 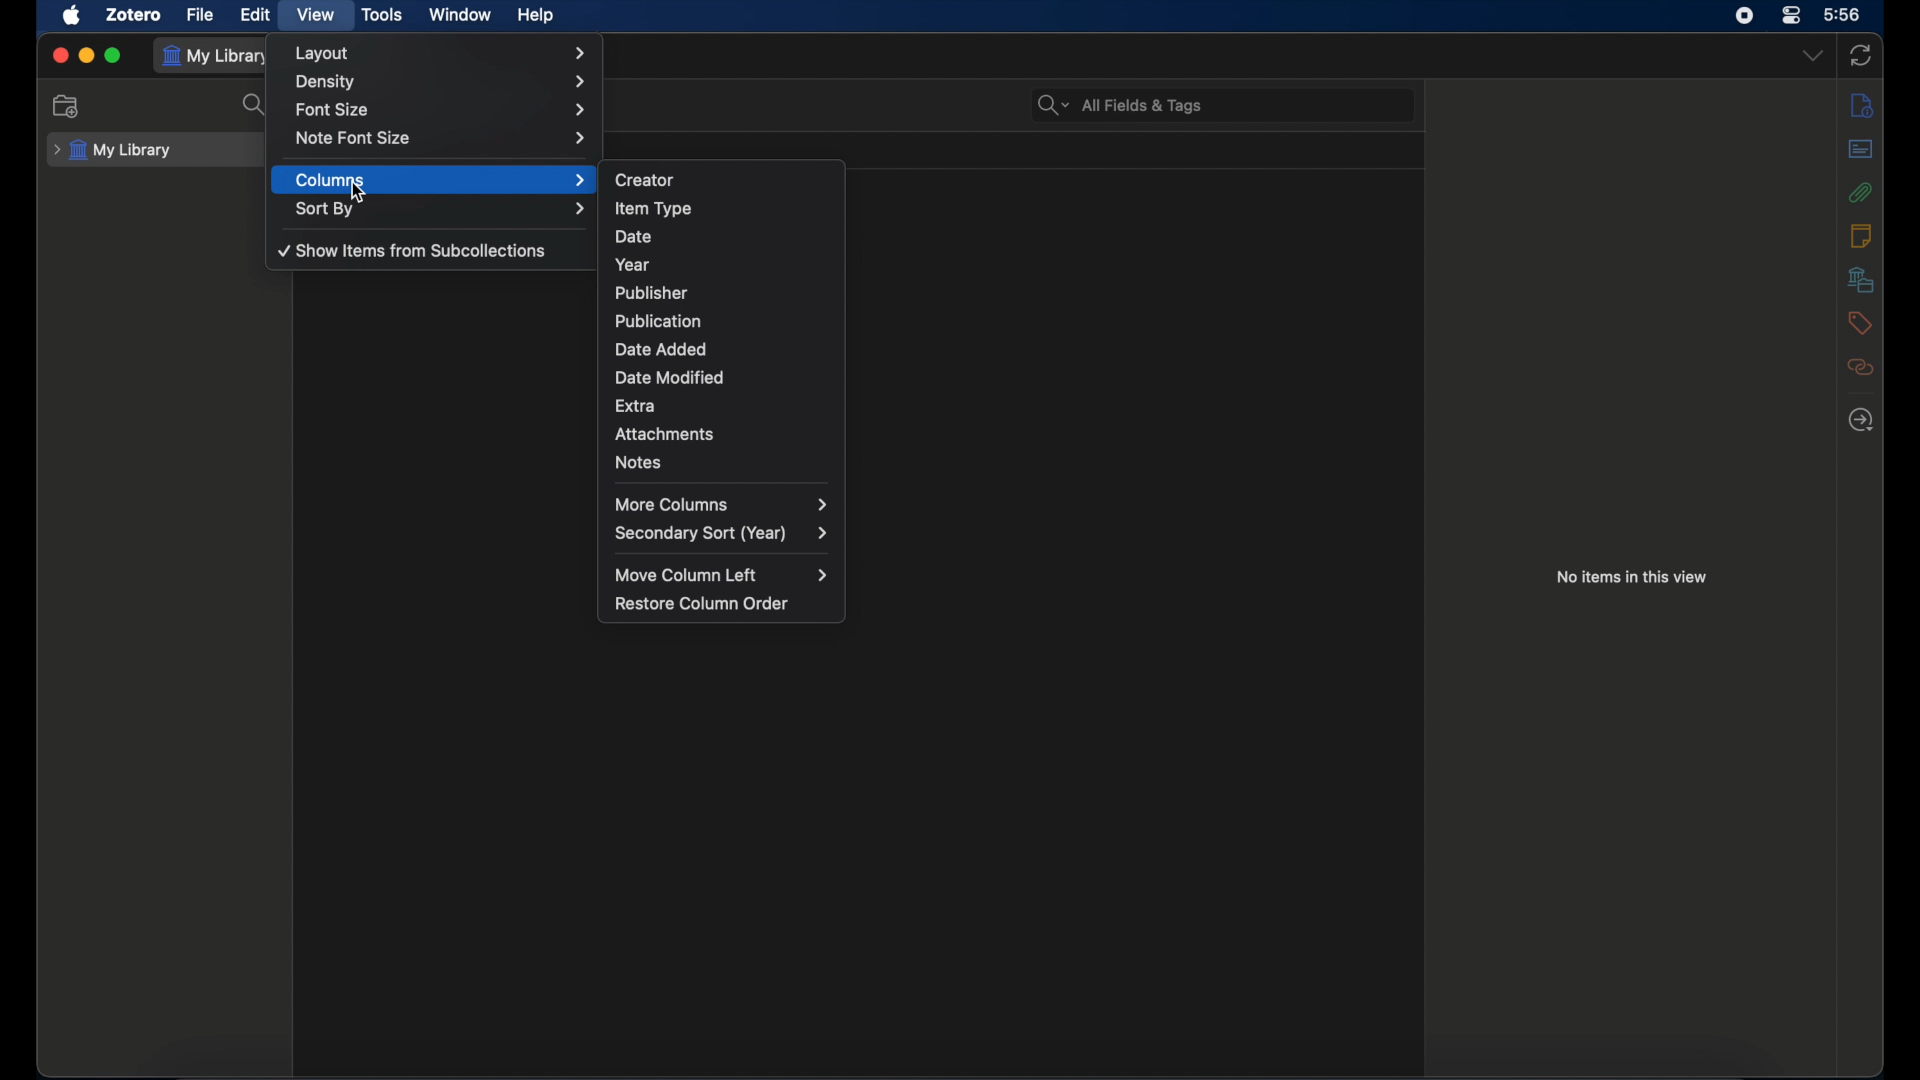 What do you see at coordinates (721, 263) in the screenshot?
I see `year` at bounding box center [721, 263].